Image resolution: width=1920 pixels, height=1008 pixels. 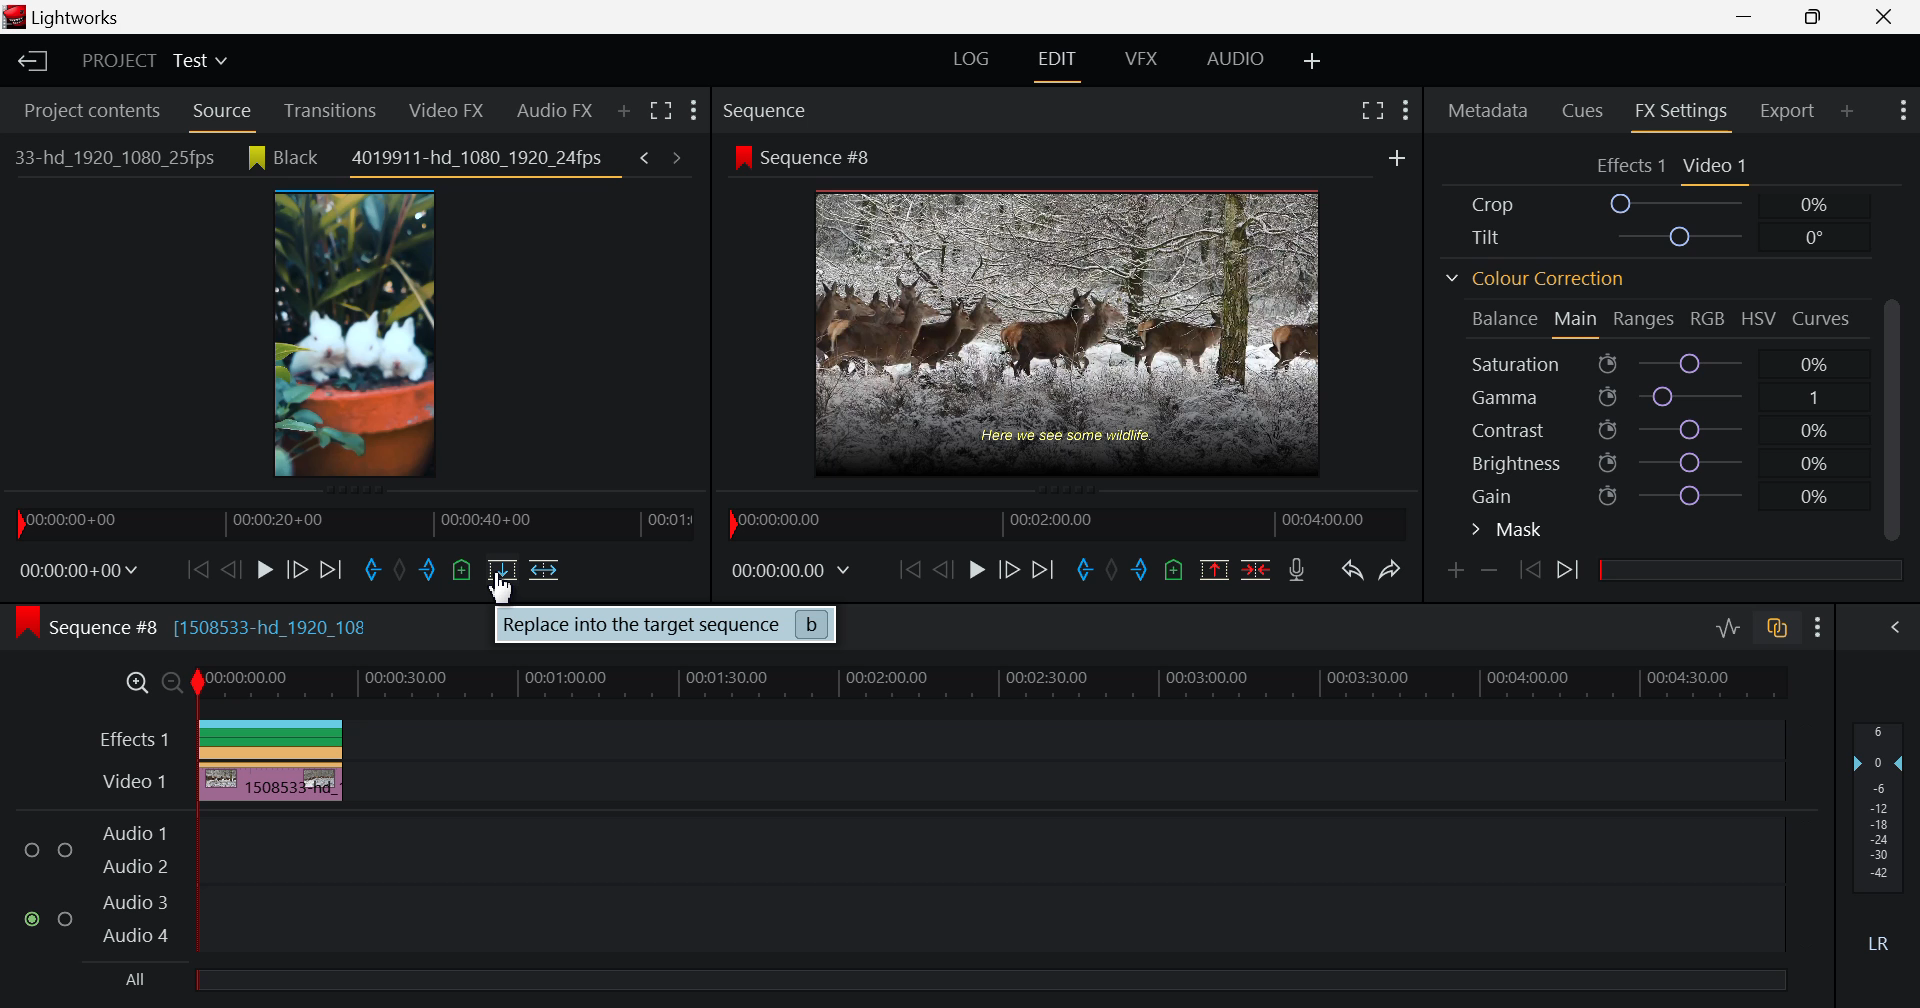 What do you see at coordinates (1254, 572) in the screenshot?
I see `Delete/Cut` at bounding box center [1254, 572].